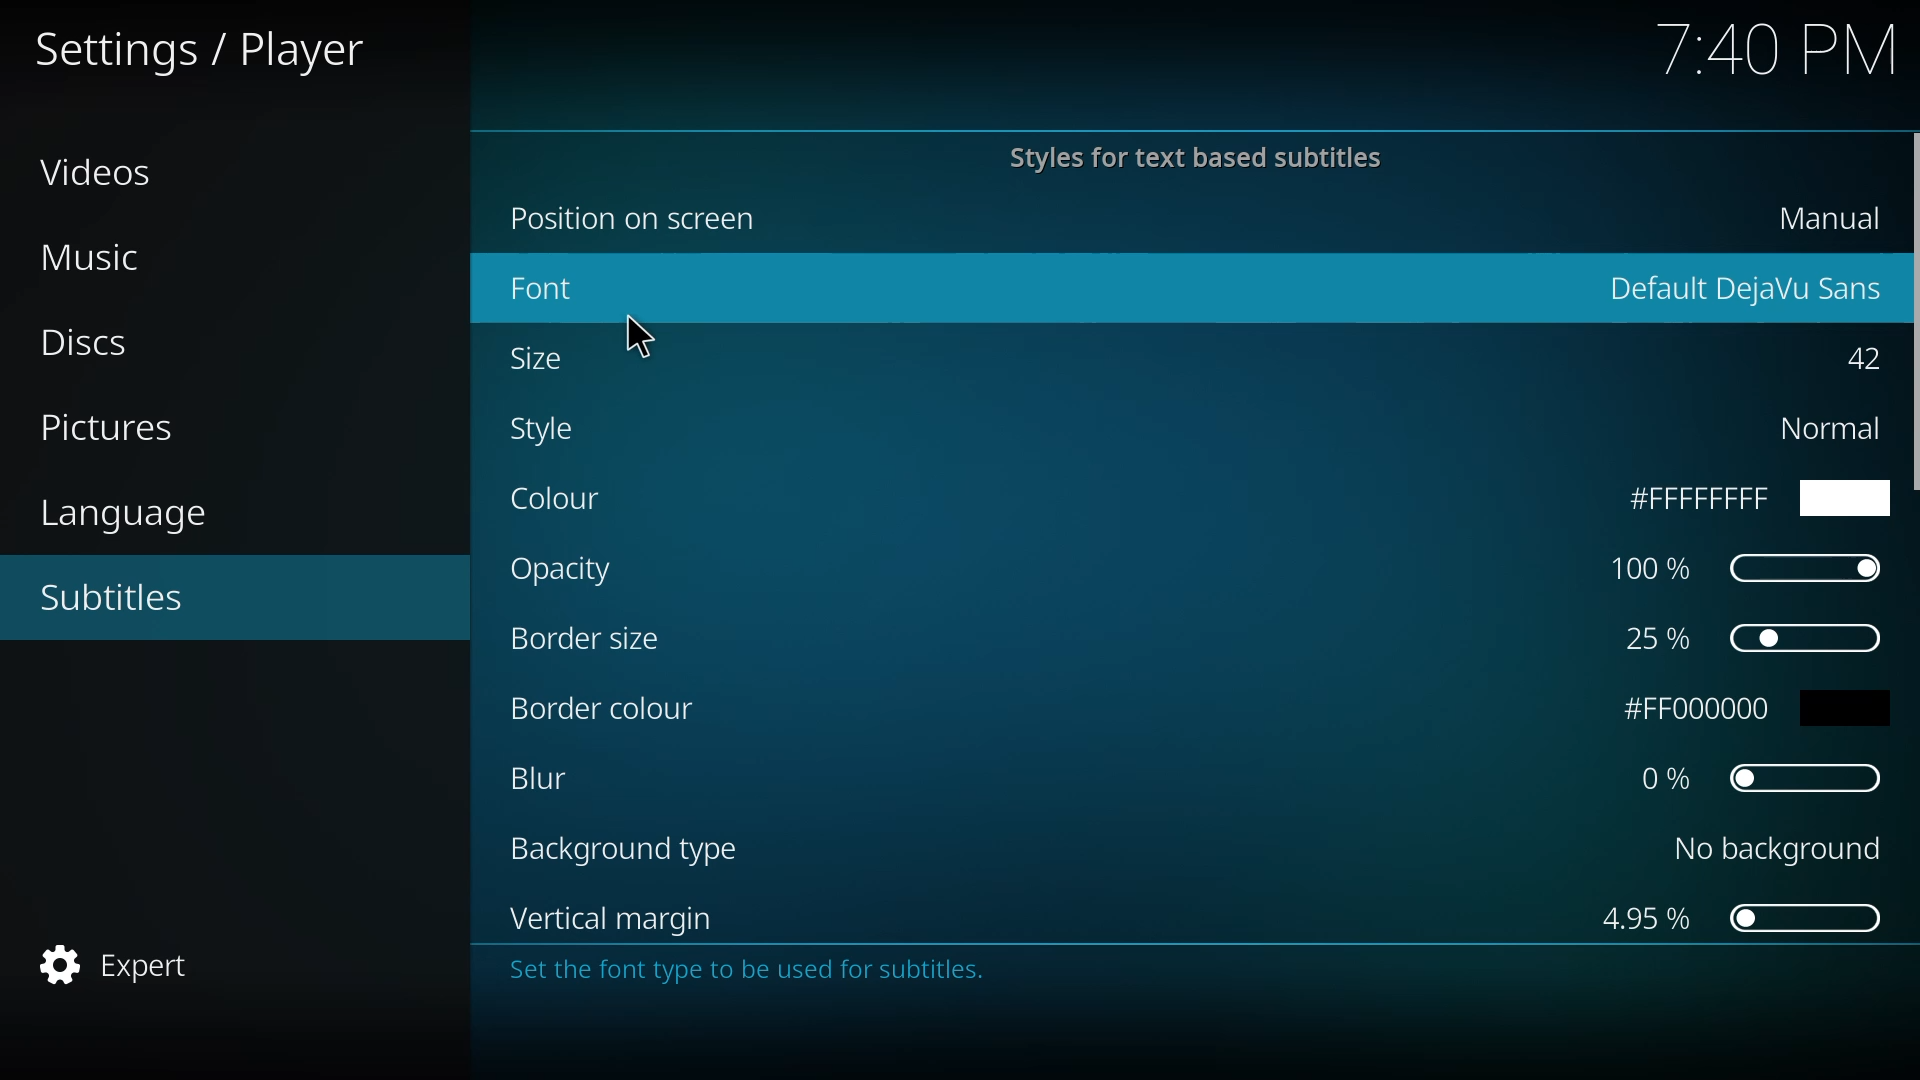 The height and width of the screenshot is (1080, 1920). What do you see at coordinates (120, 599) in the screenshot?
I see `subtitles` at bounding box center [120, 599].